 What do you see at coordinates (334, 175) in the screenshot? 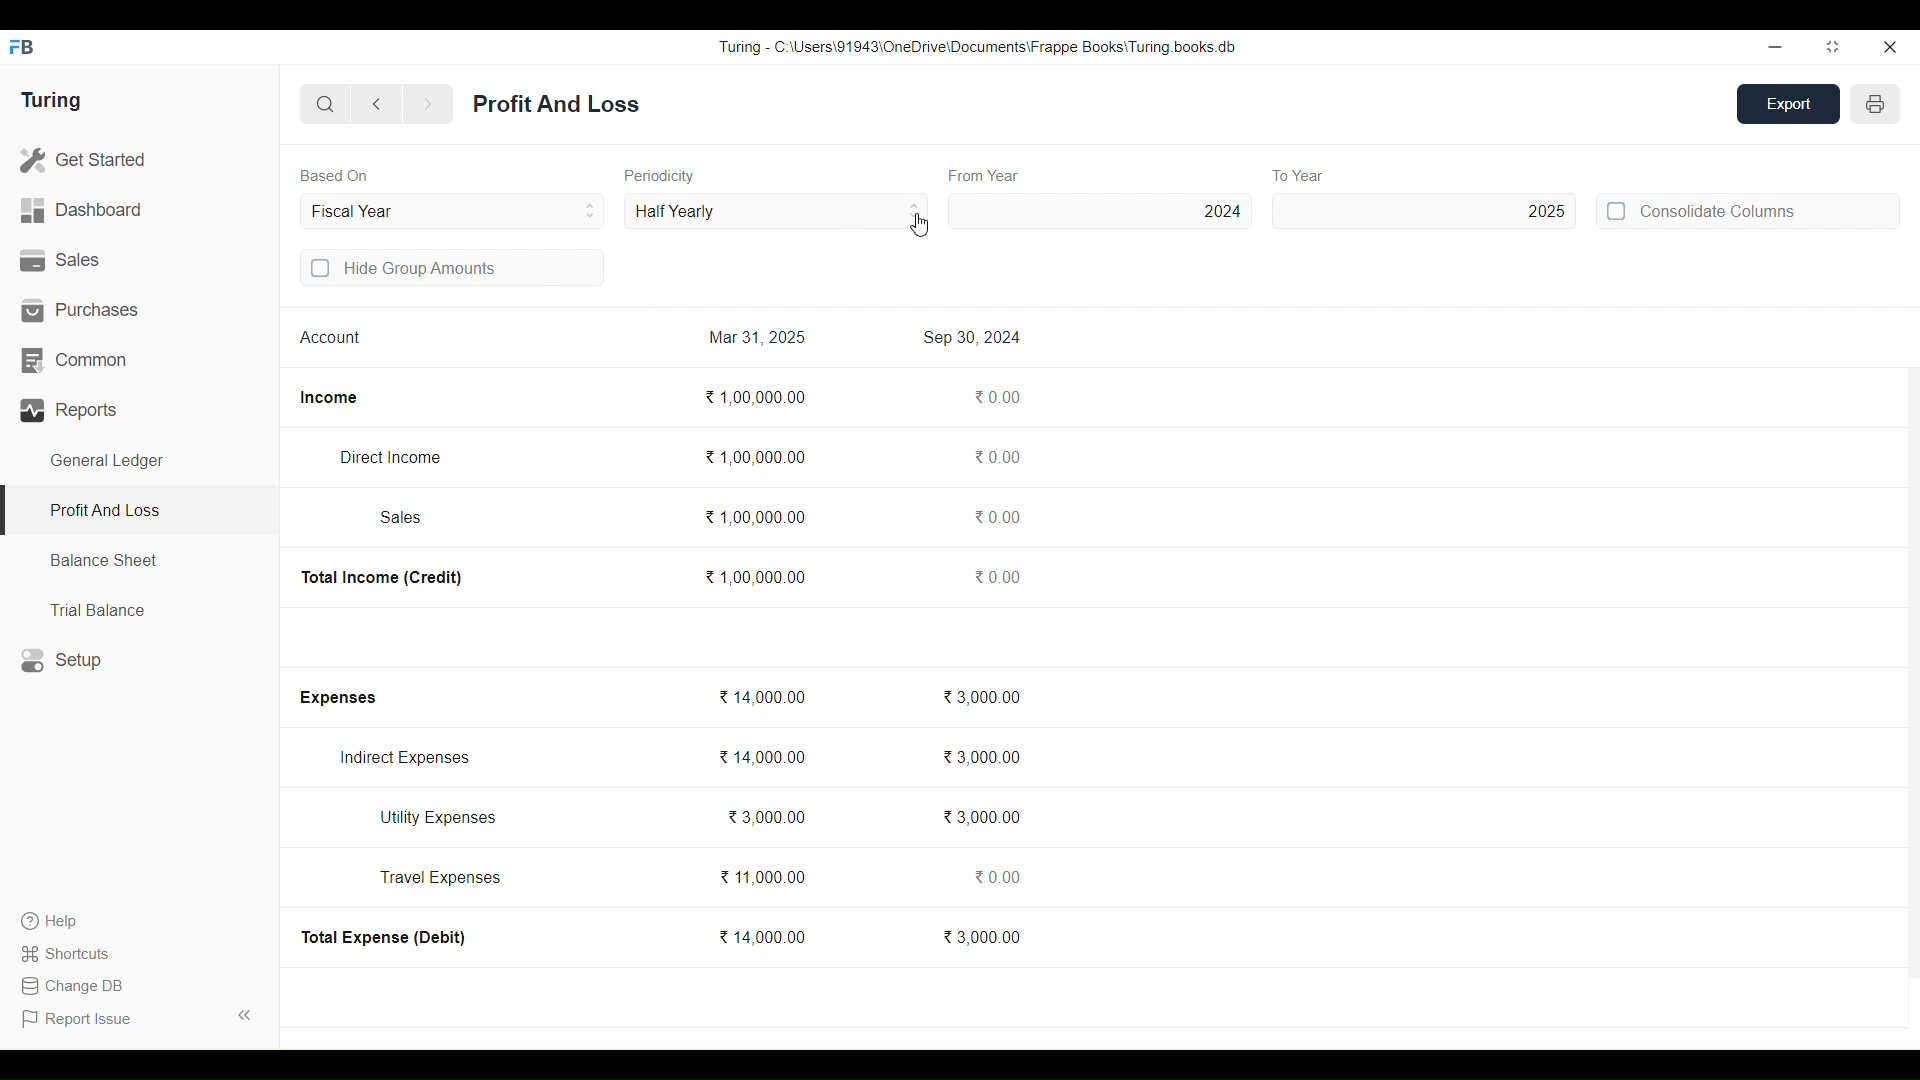
I see `Based On` at bounding box center [334, 175].